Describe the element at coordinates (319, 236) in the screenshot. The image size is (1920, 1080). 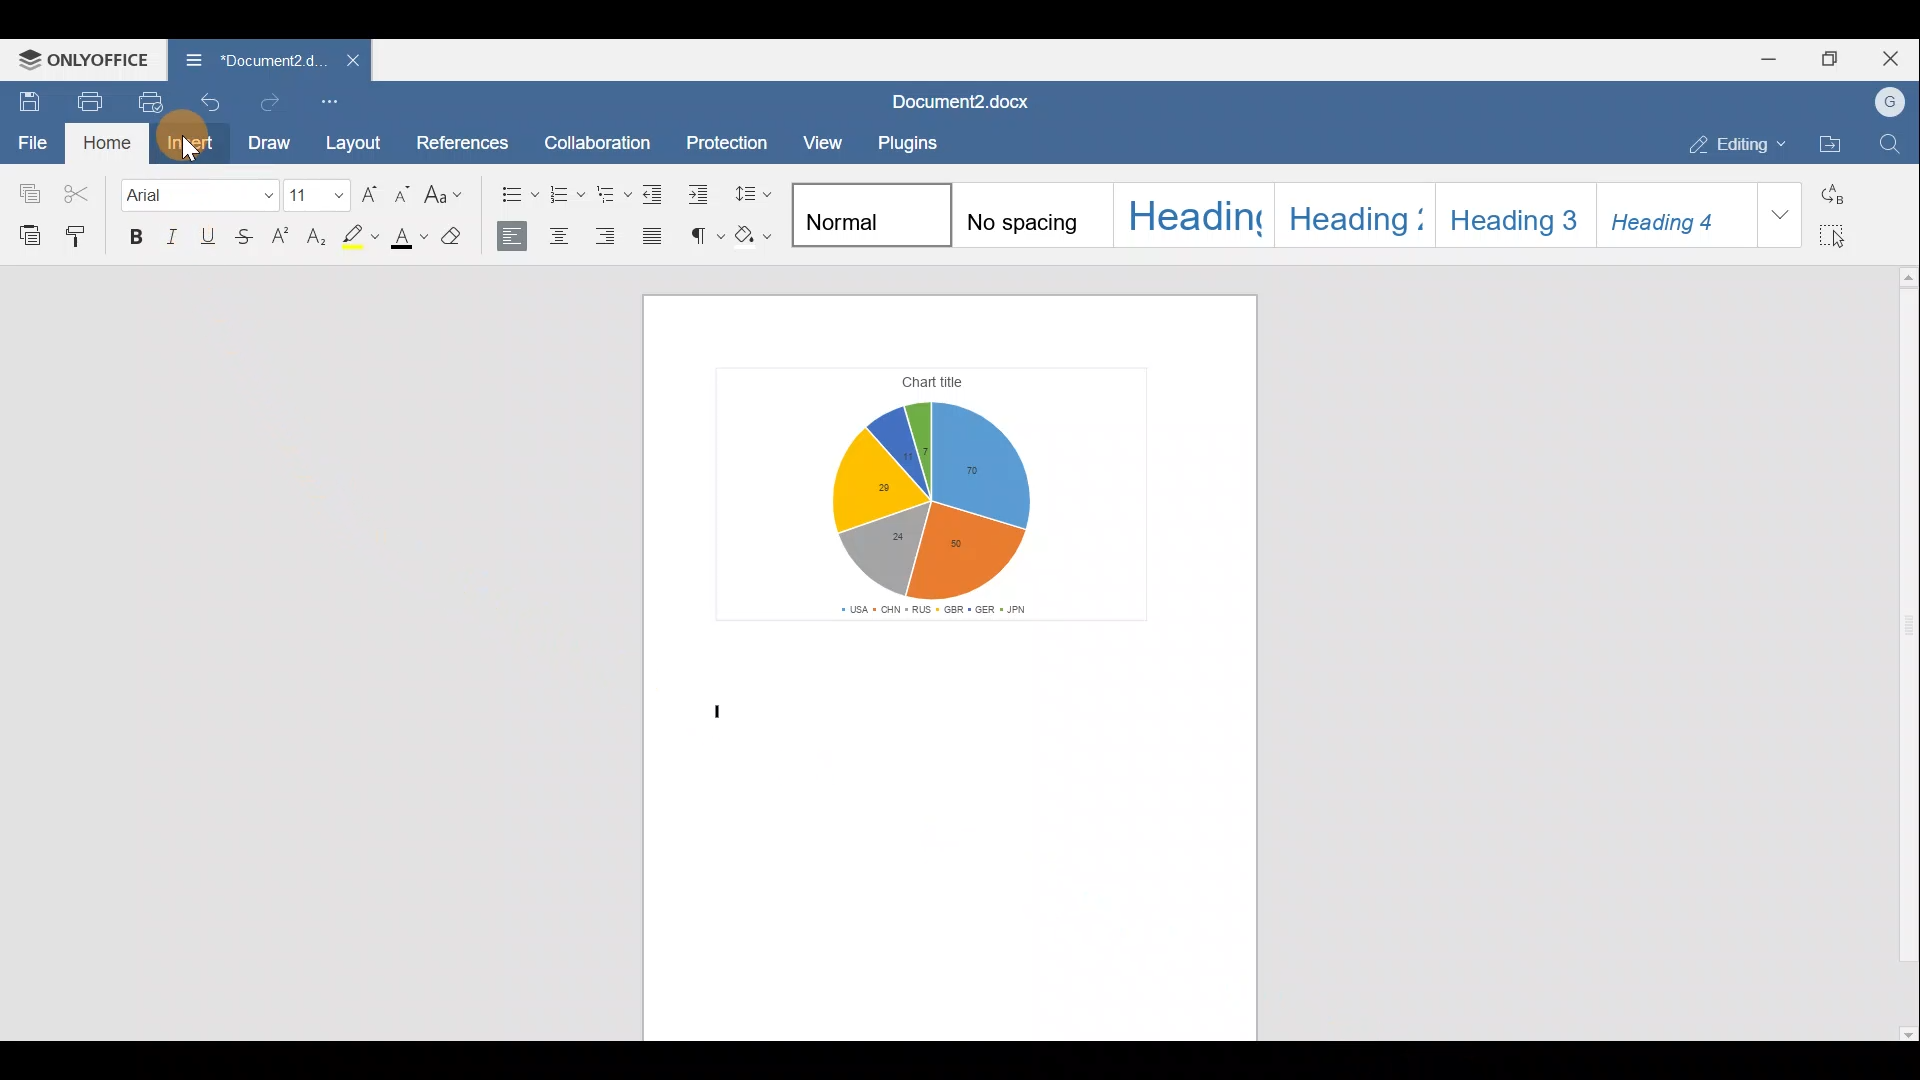
I see `Subscript` at that location.